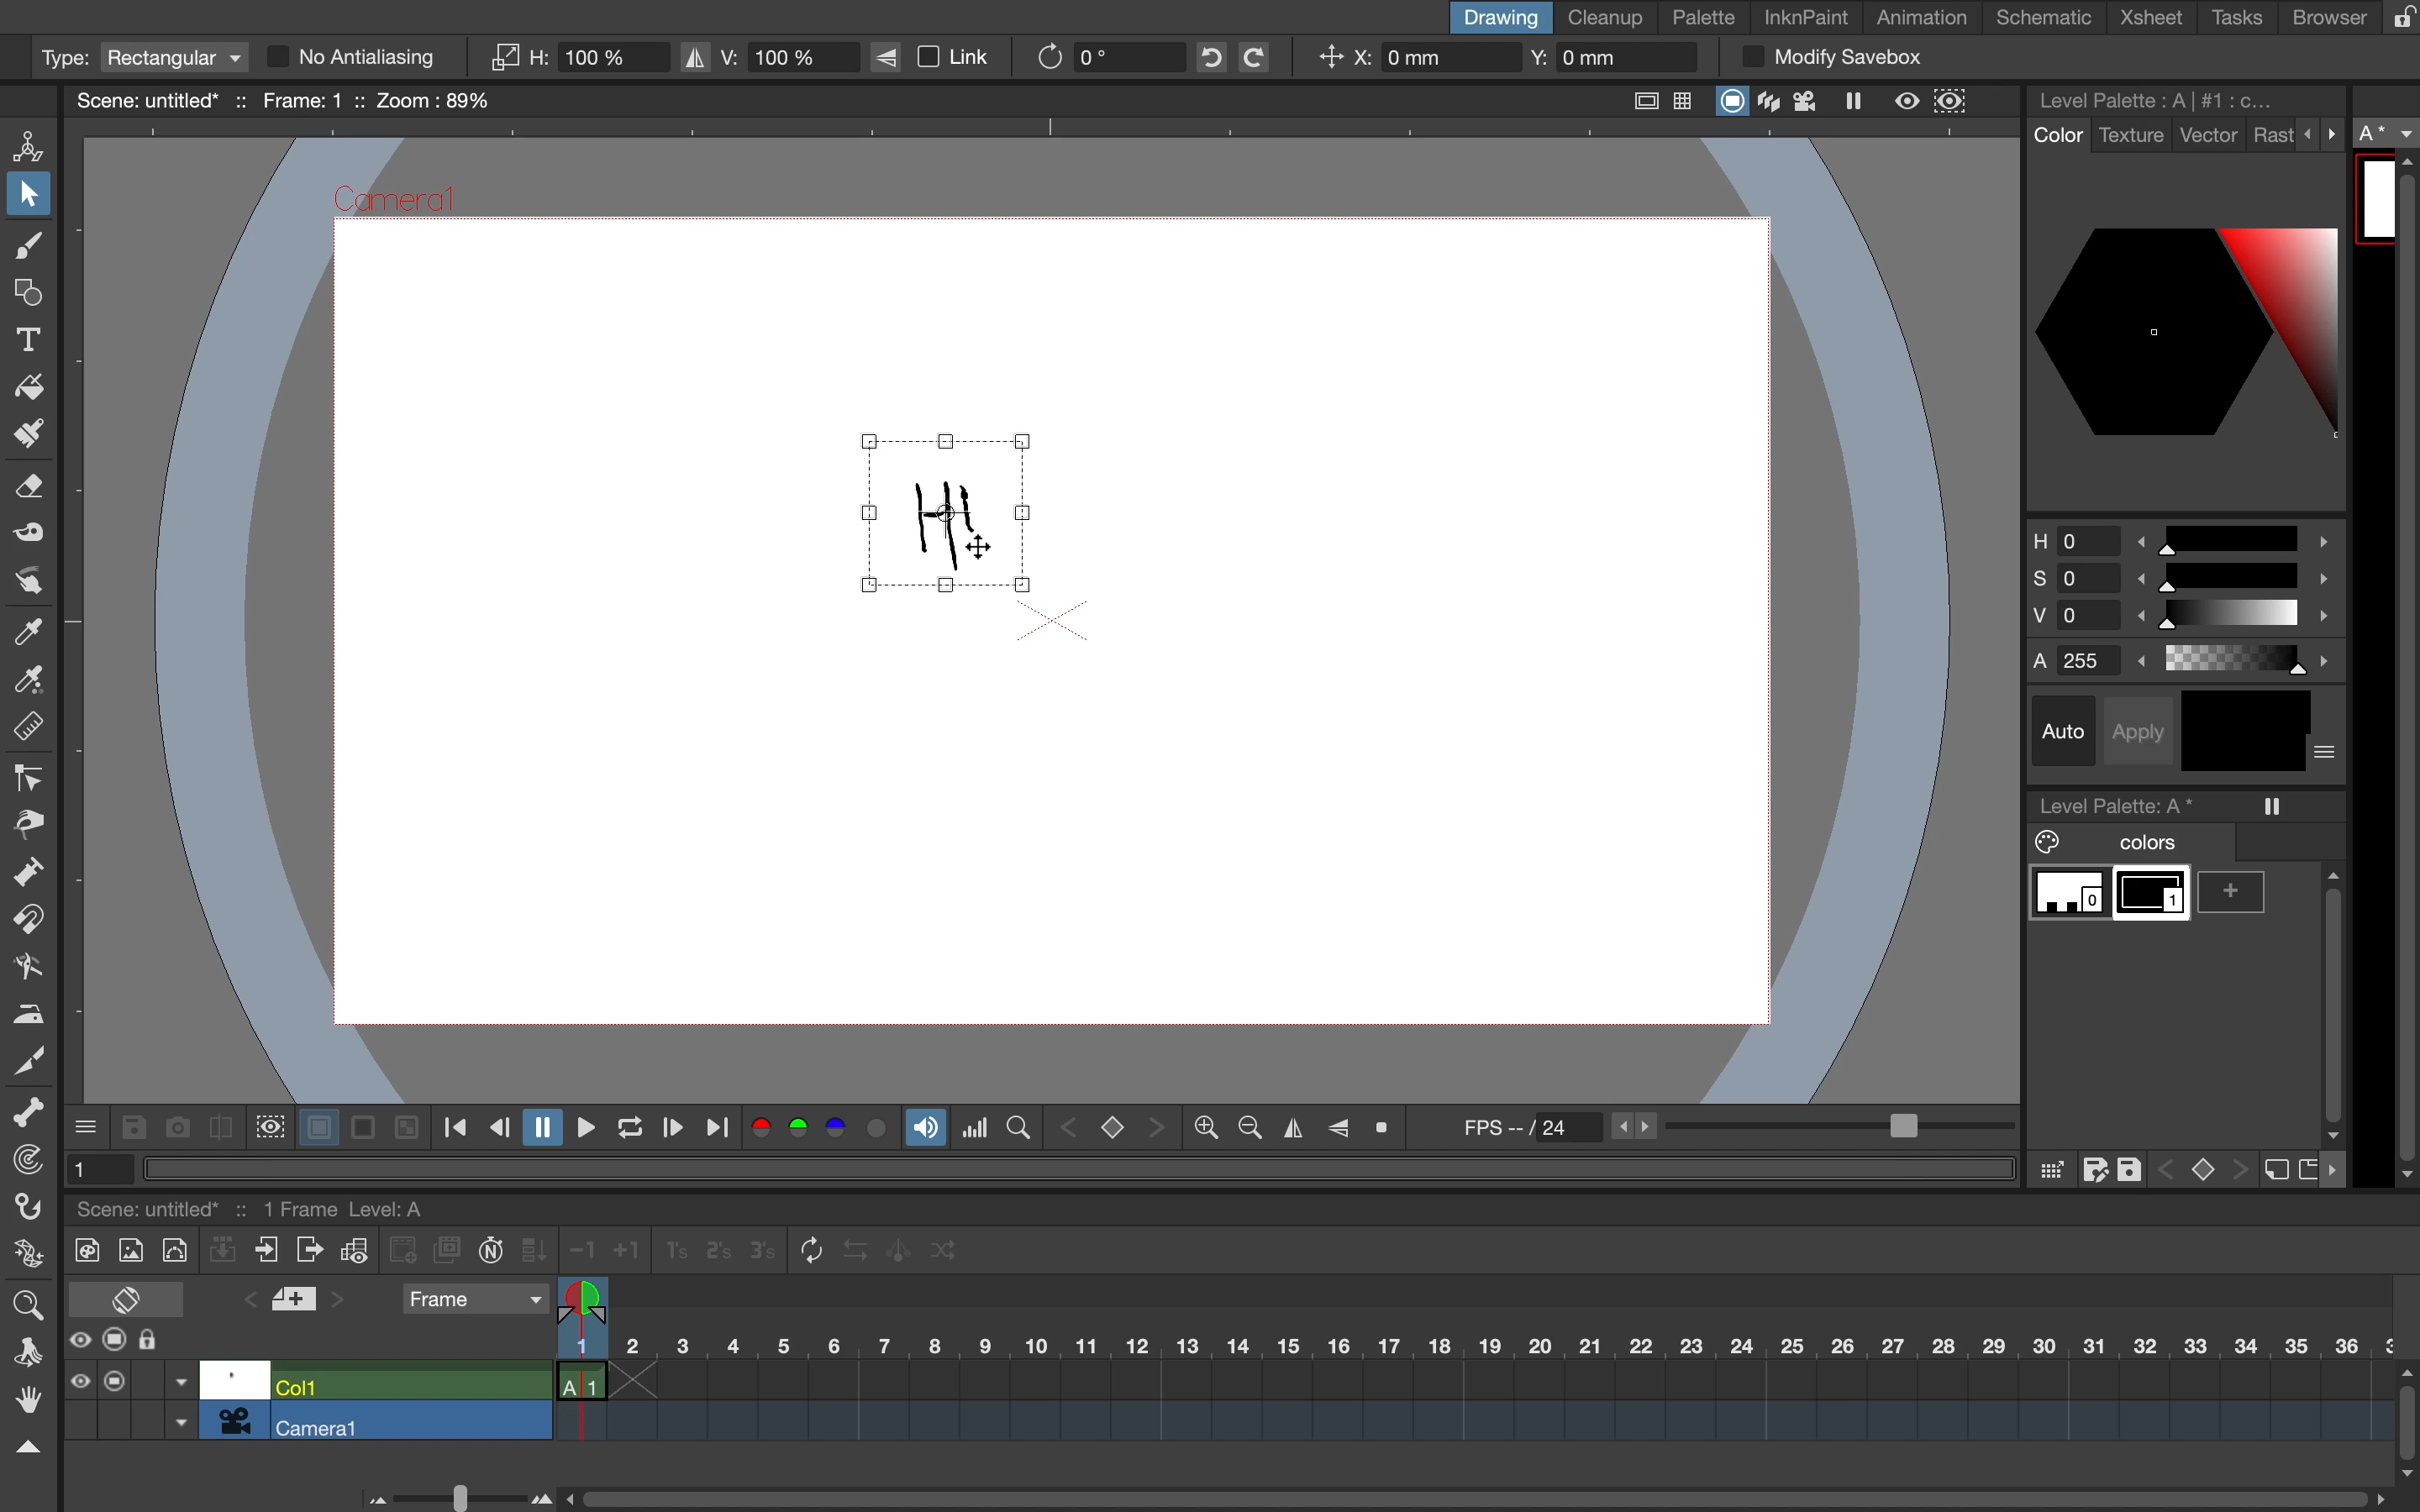 This screenshot has height=1512, width=2420. I want to click on rotate tool, so click(21, 1349).